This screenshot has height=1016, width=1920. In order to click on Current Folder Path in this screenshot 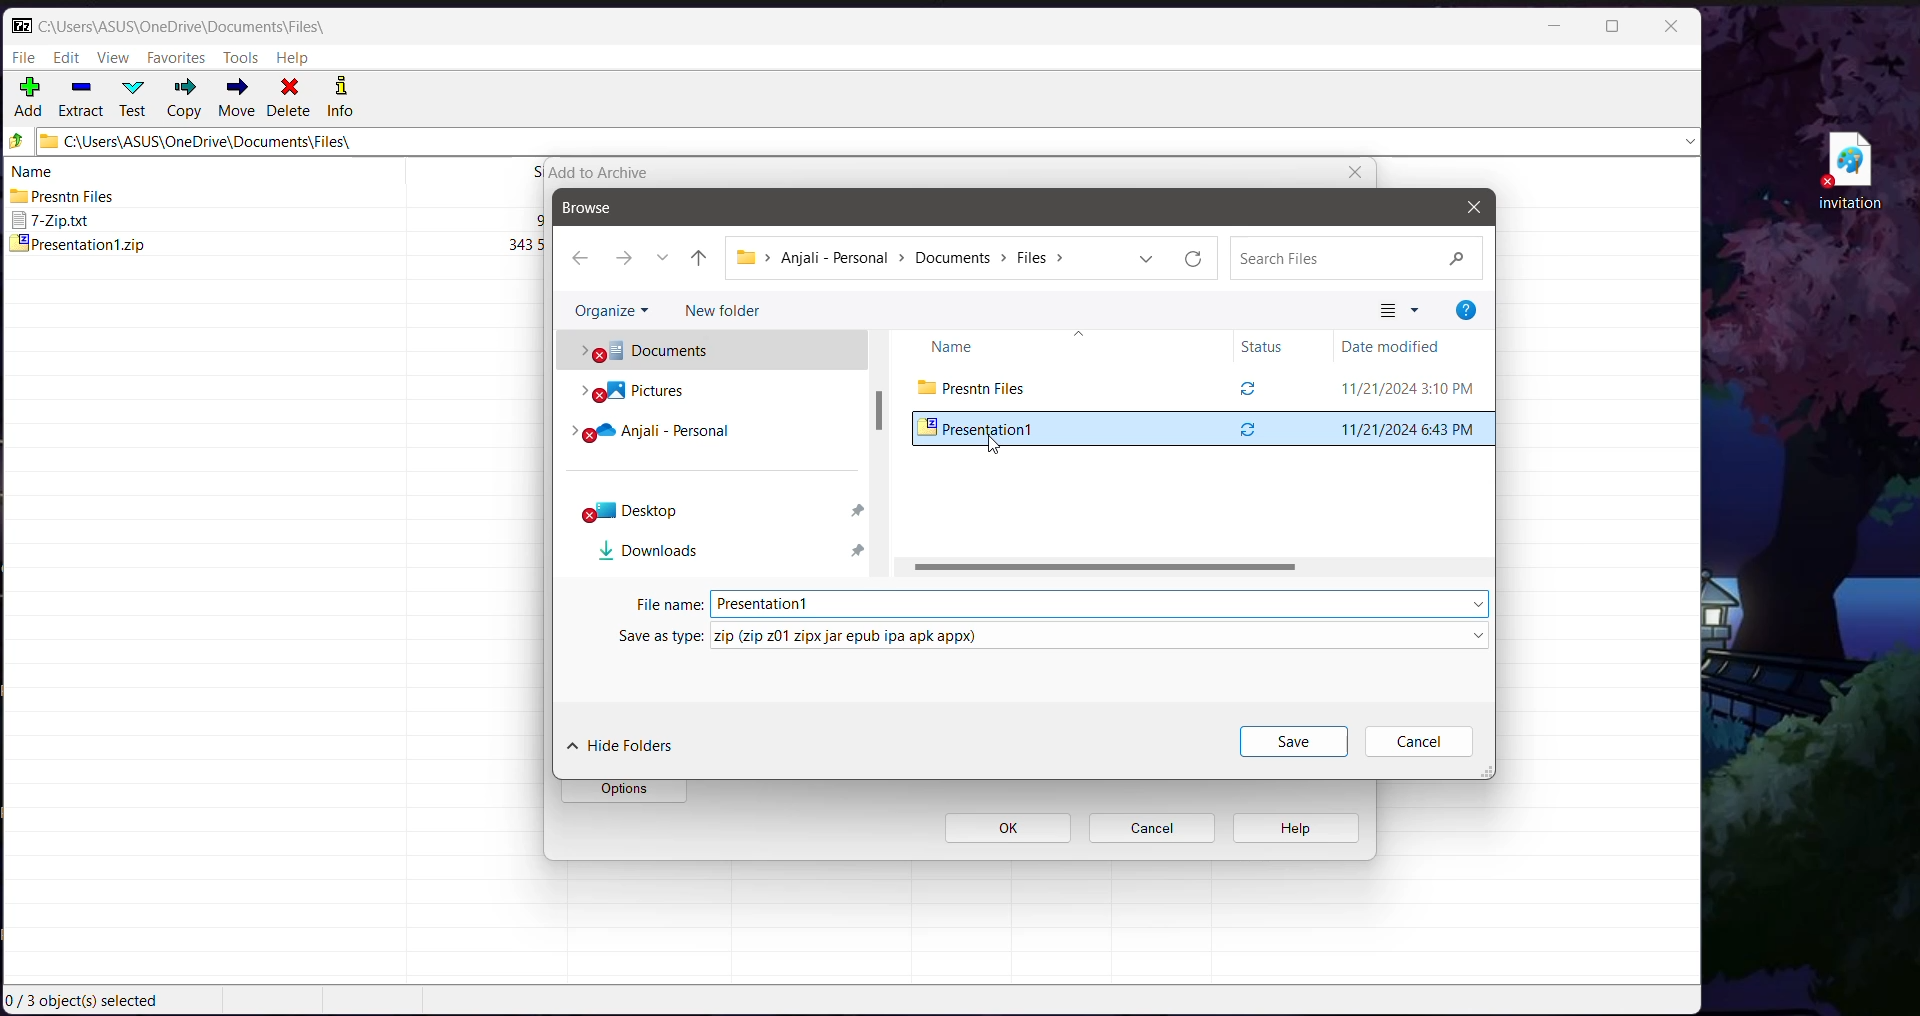, I will do `click(182, 26)`.